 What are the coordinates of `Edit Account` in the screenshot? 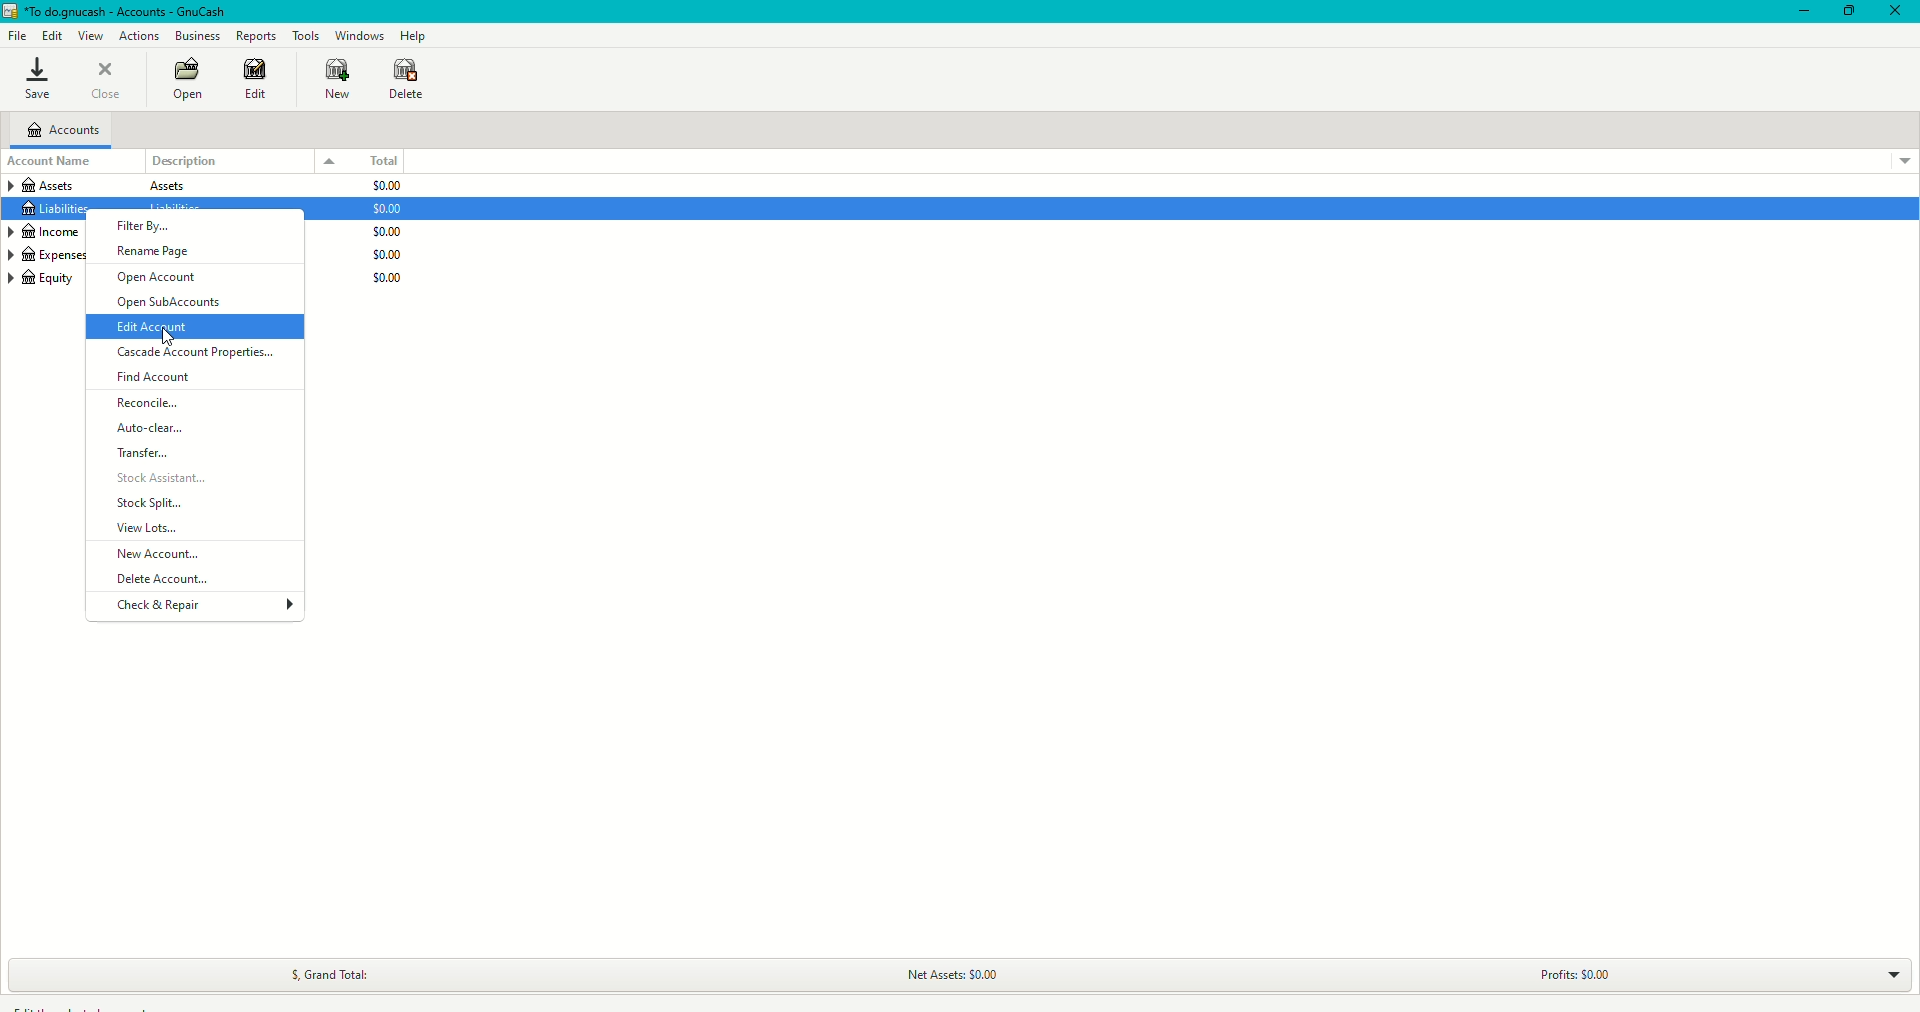 It's located at (158, 327).